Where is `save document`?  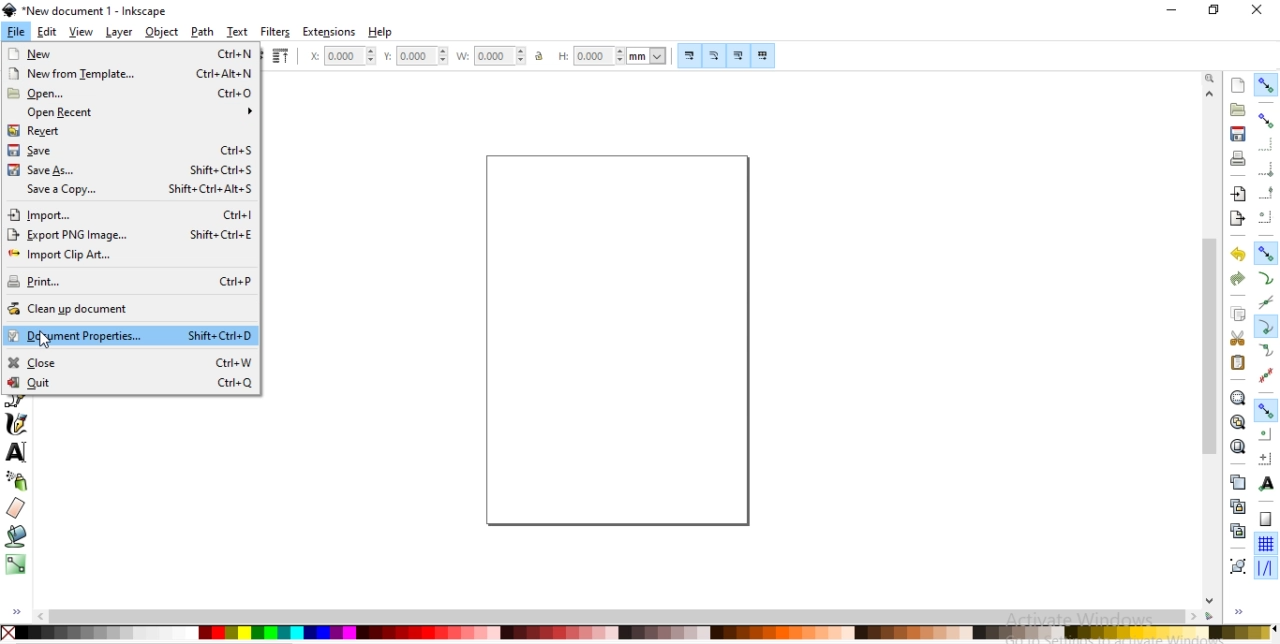
save document is located at coordinates (1238, 134).